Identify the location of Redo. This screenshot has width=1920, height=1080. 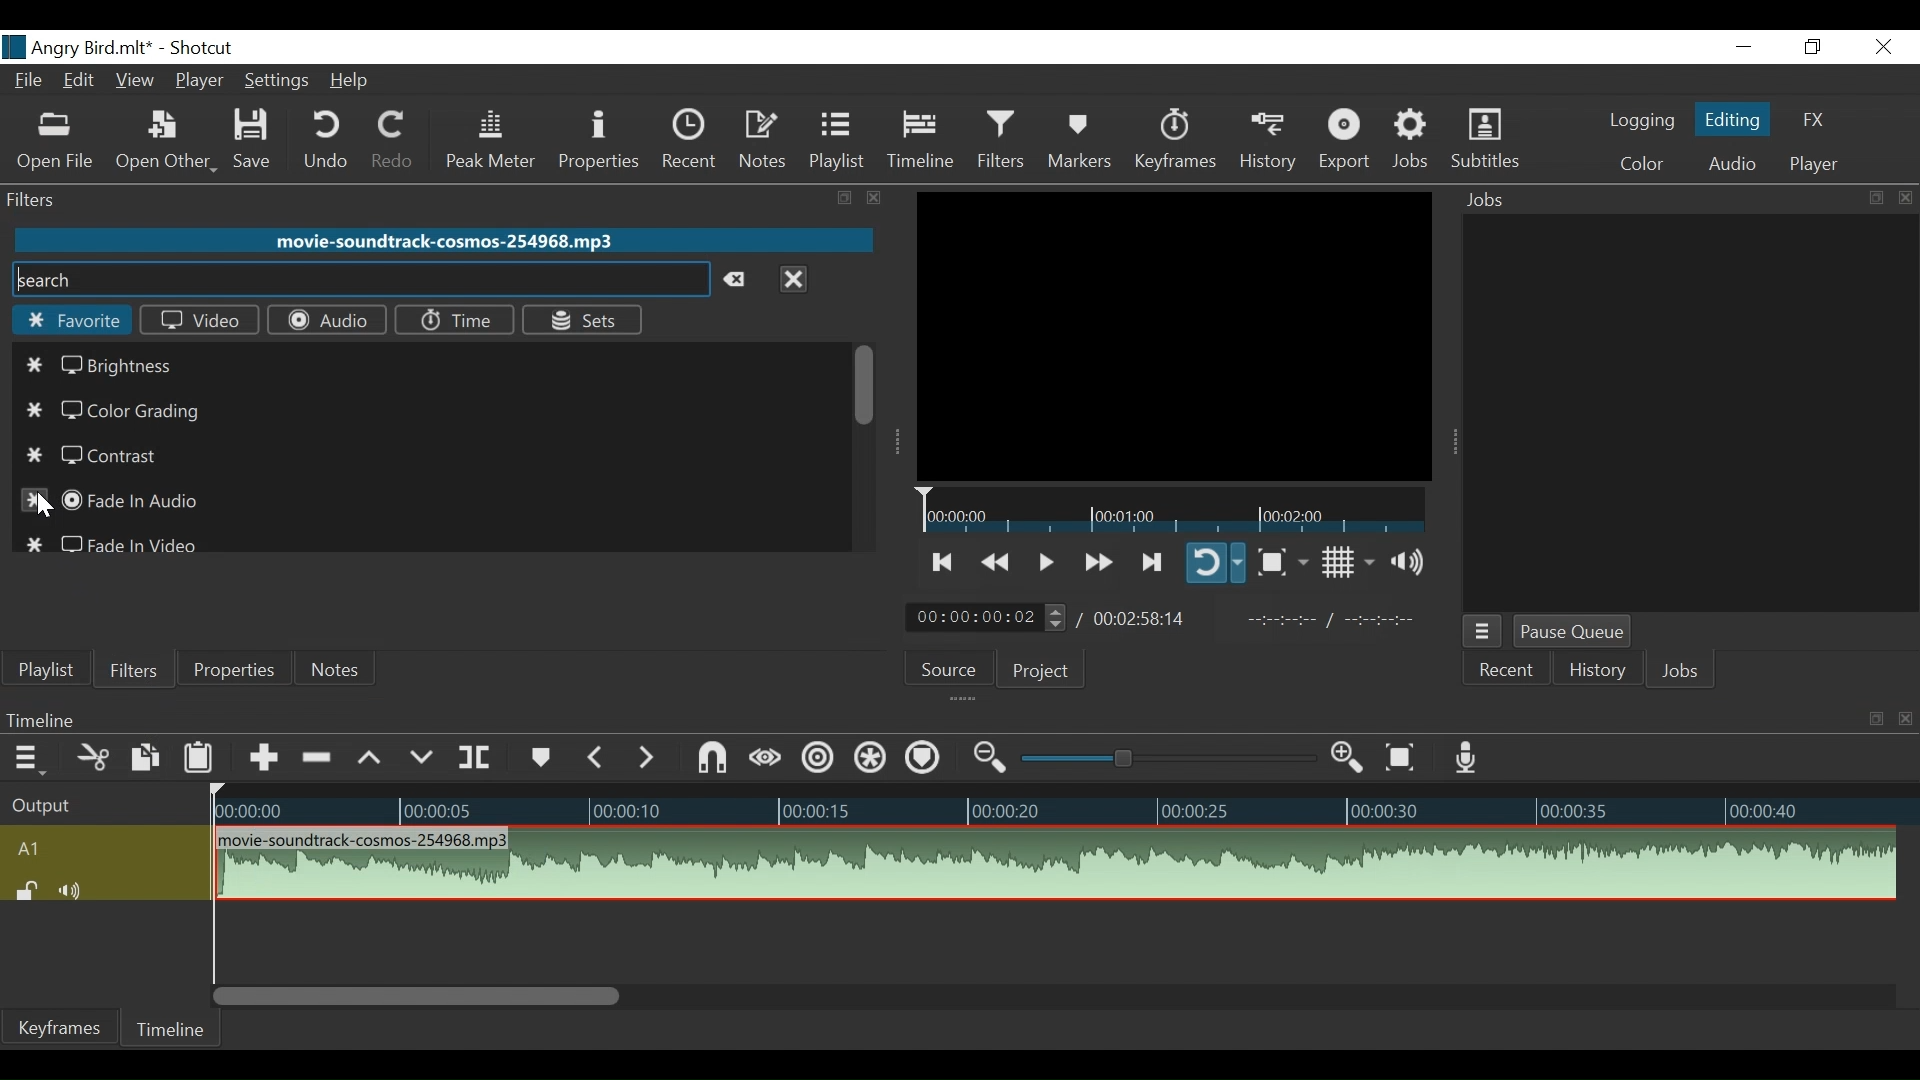
(387, 141).